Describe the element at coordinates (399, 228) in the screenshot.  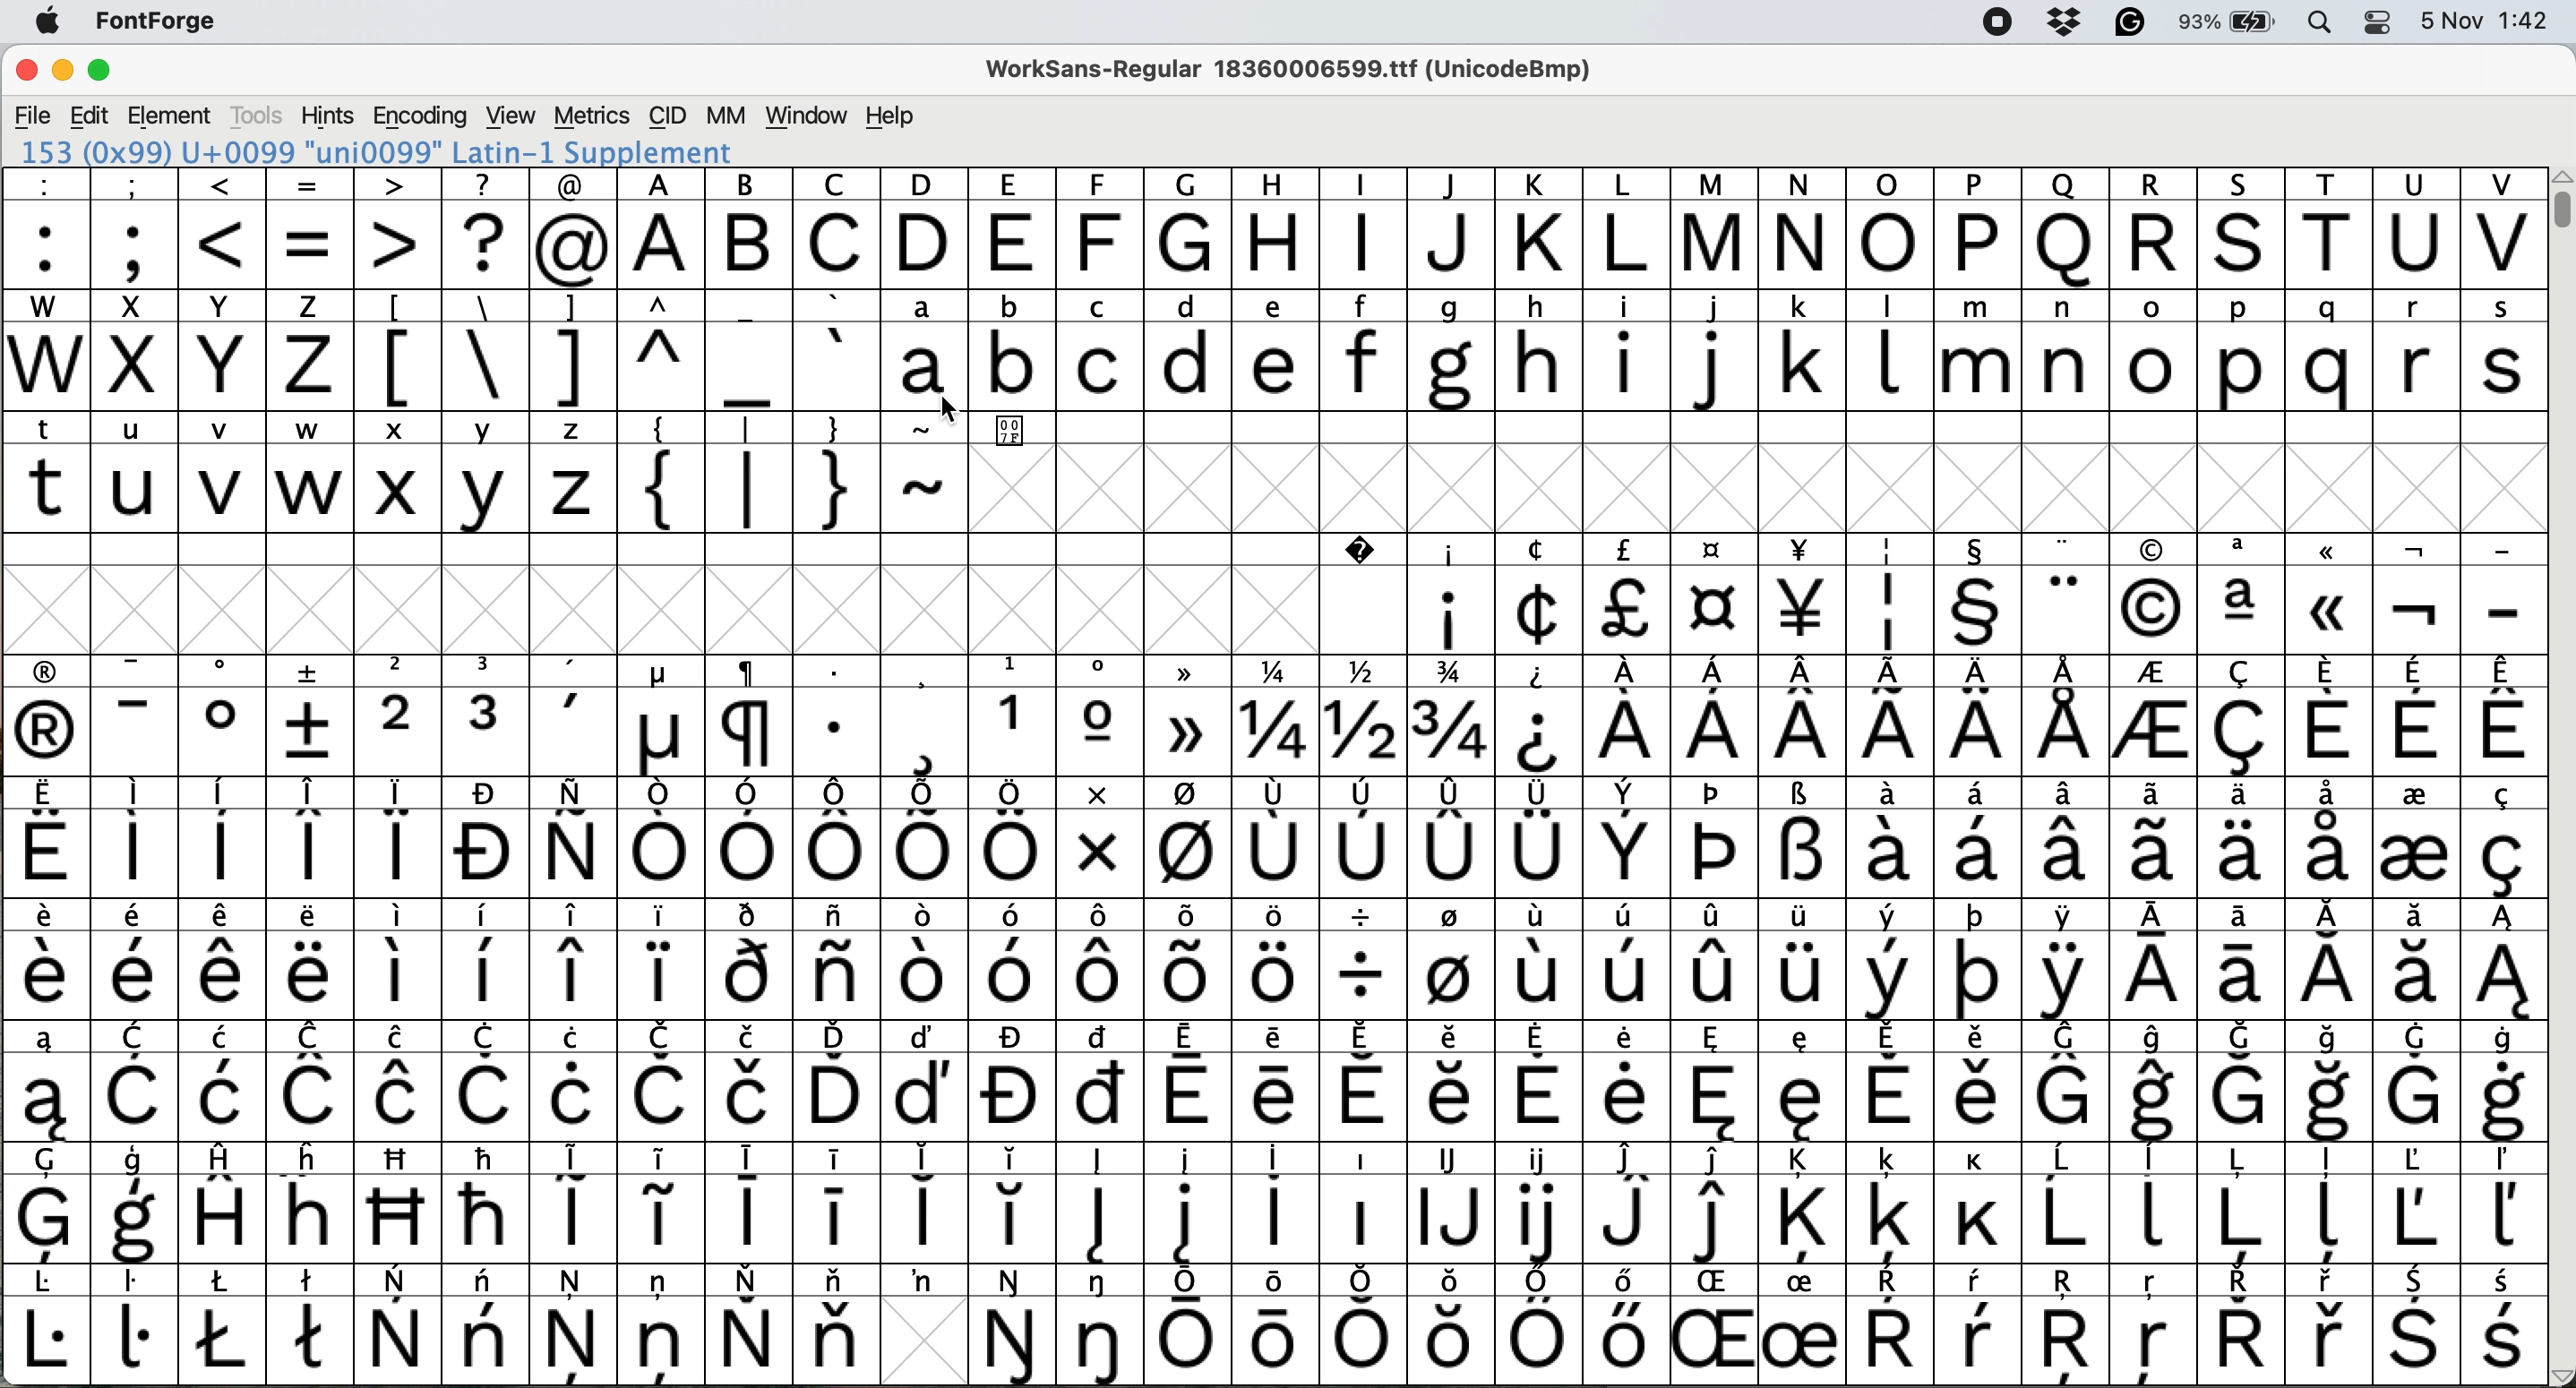
I see `>` at that location.